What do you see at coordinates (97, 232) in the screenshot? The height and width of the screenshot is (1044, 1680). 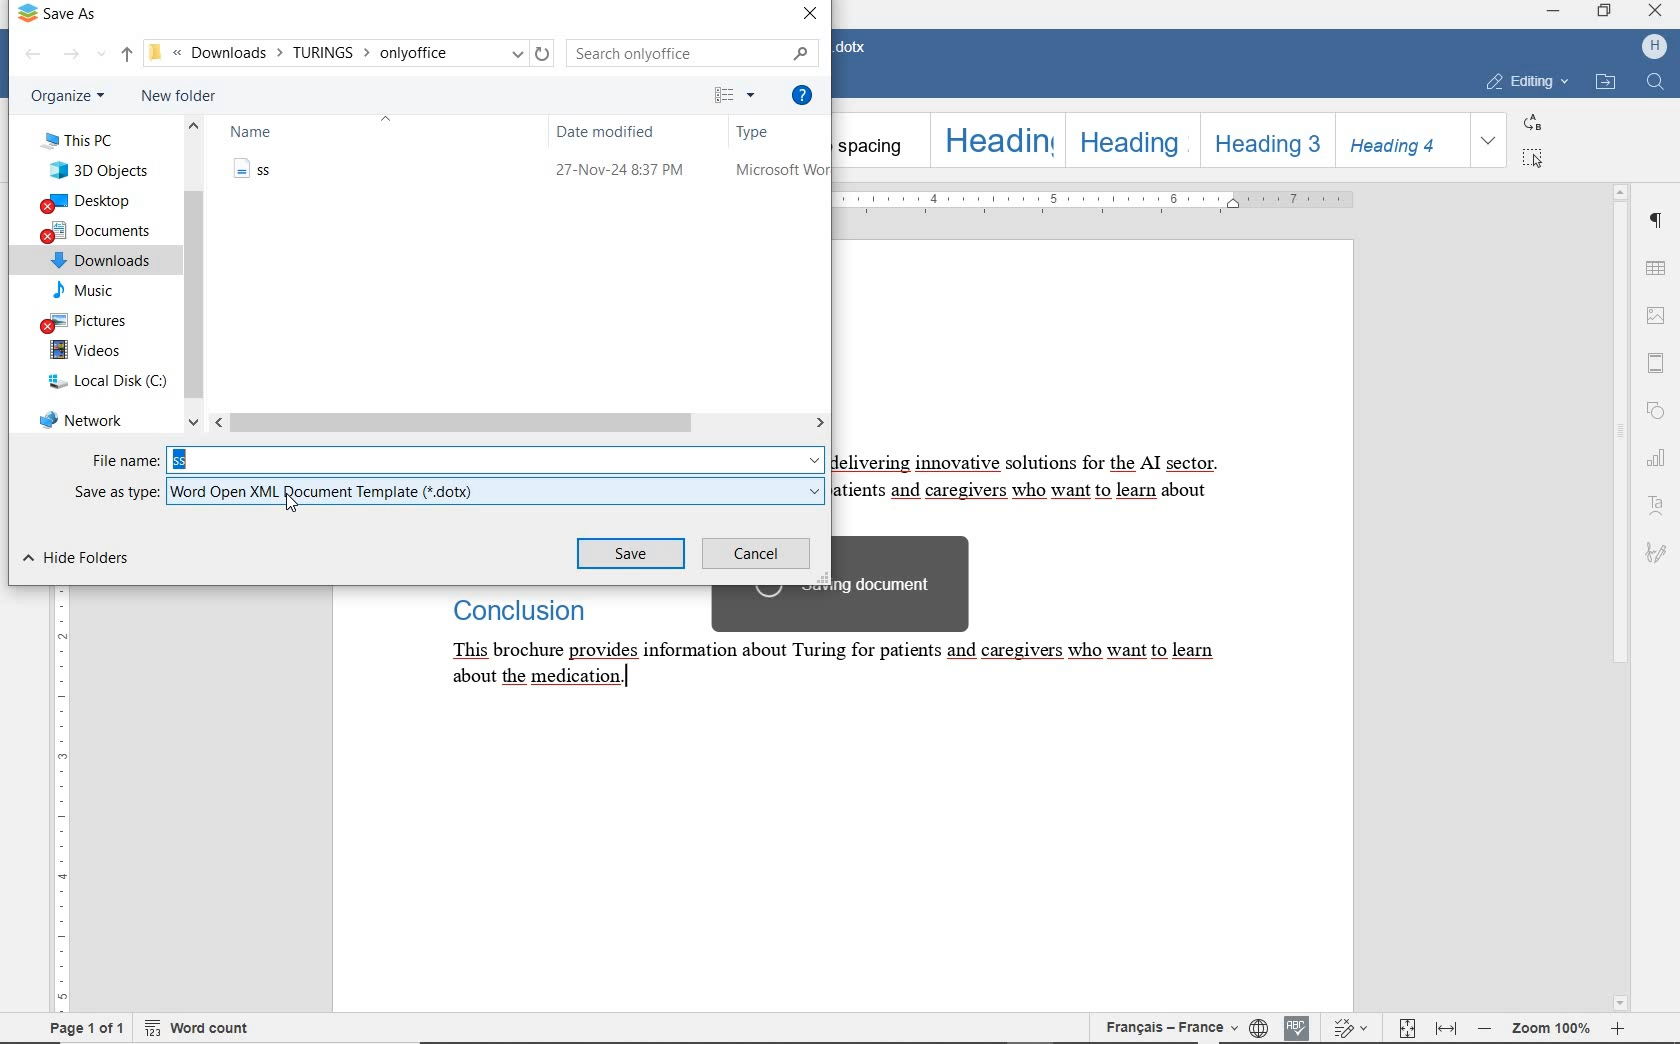 I see `DOCUMENTS` at bounding box center [97, 232].